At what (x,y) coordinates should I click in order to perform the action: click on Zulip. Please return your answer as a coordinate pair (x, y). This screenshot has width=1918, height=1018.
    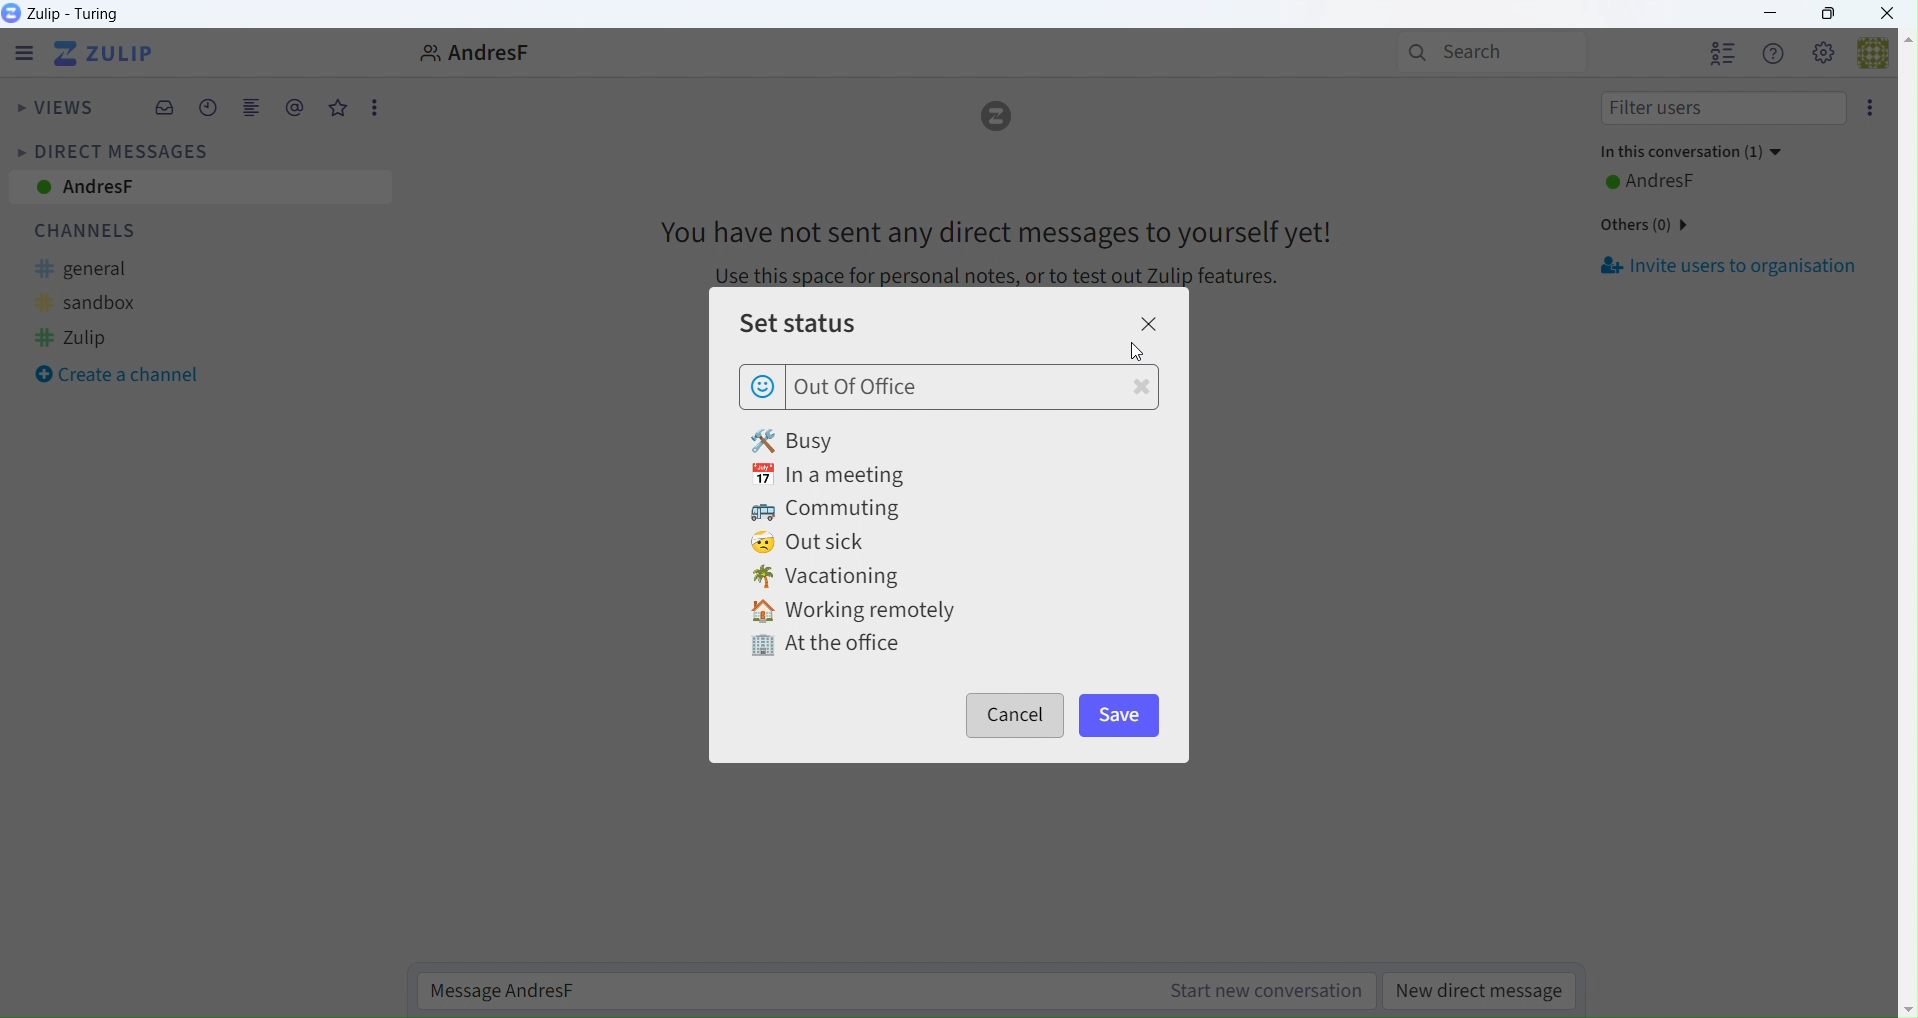
    Looking at the image, I should click on (110, 55).